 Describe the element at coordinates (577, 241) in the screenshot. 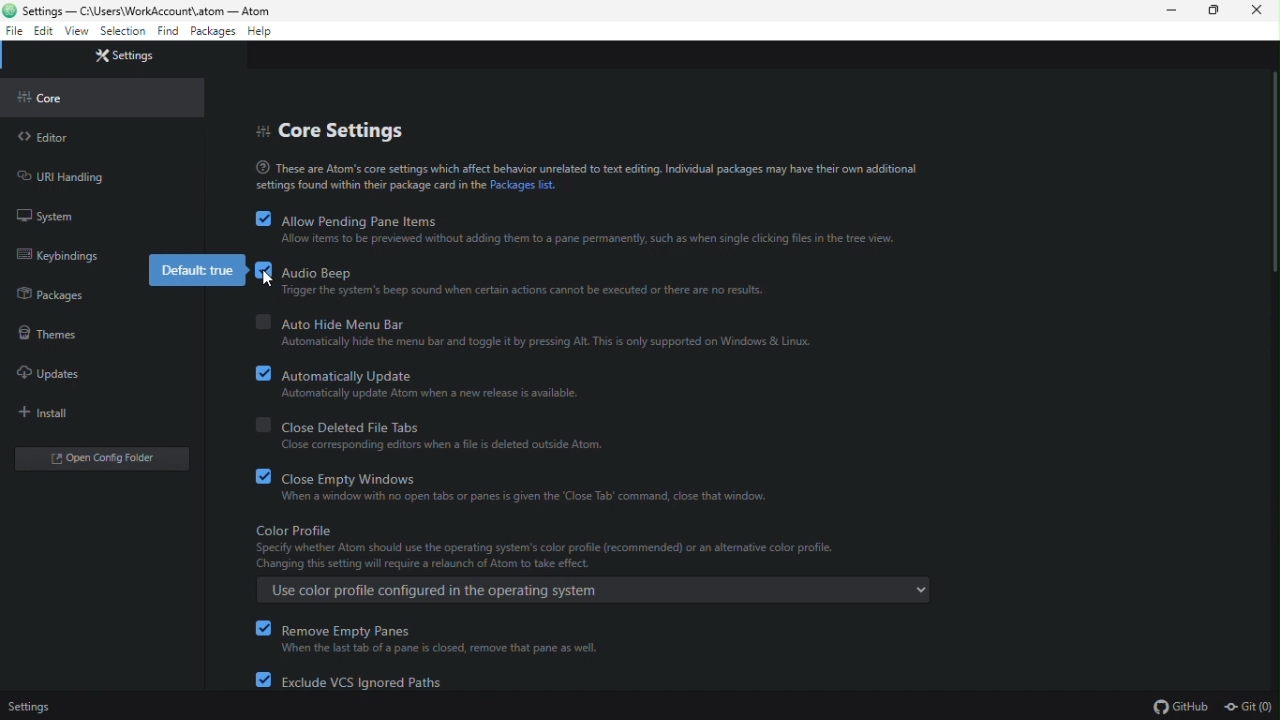

I see `Allow items to be previewed without adding them to a pane permanently, such as when single clicking files in the tree view.` at that location.